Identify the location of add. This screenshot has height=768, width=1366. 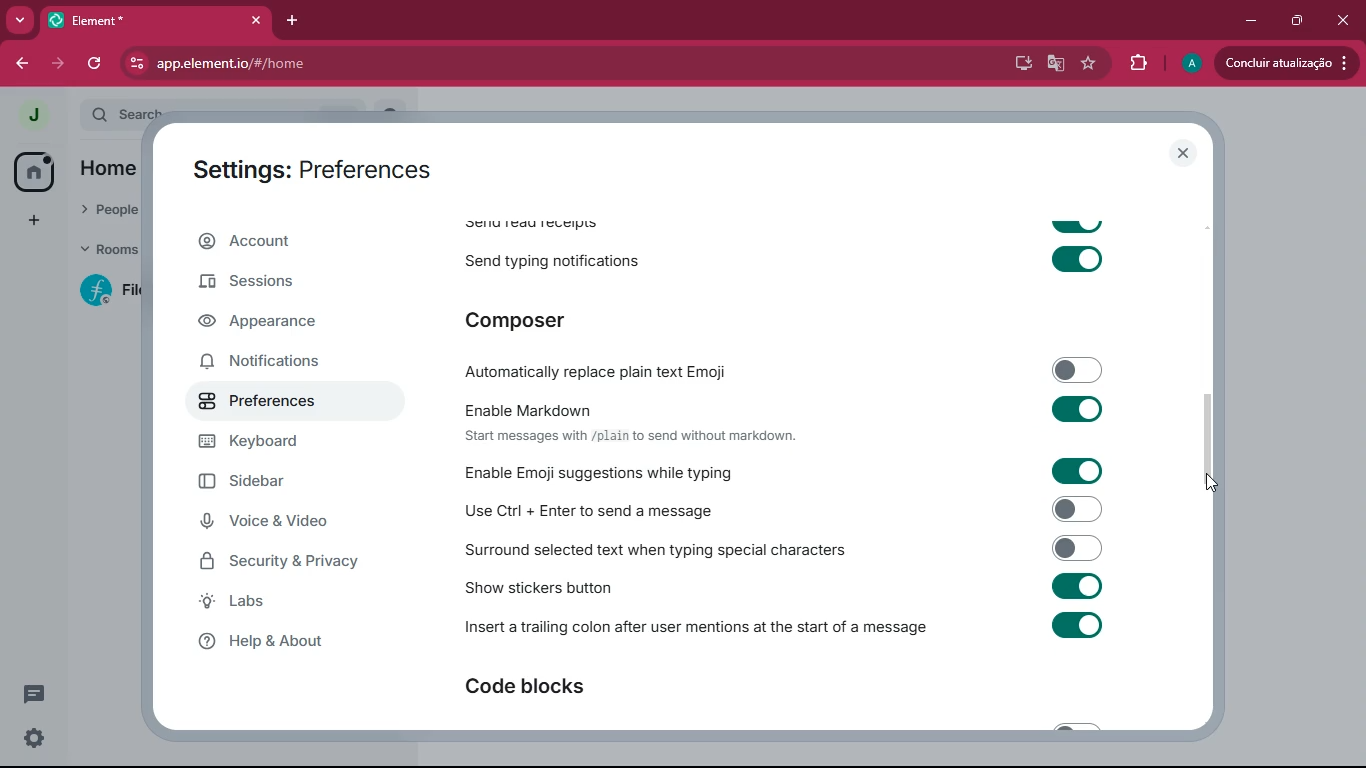
(33, 220).